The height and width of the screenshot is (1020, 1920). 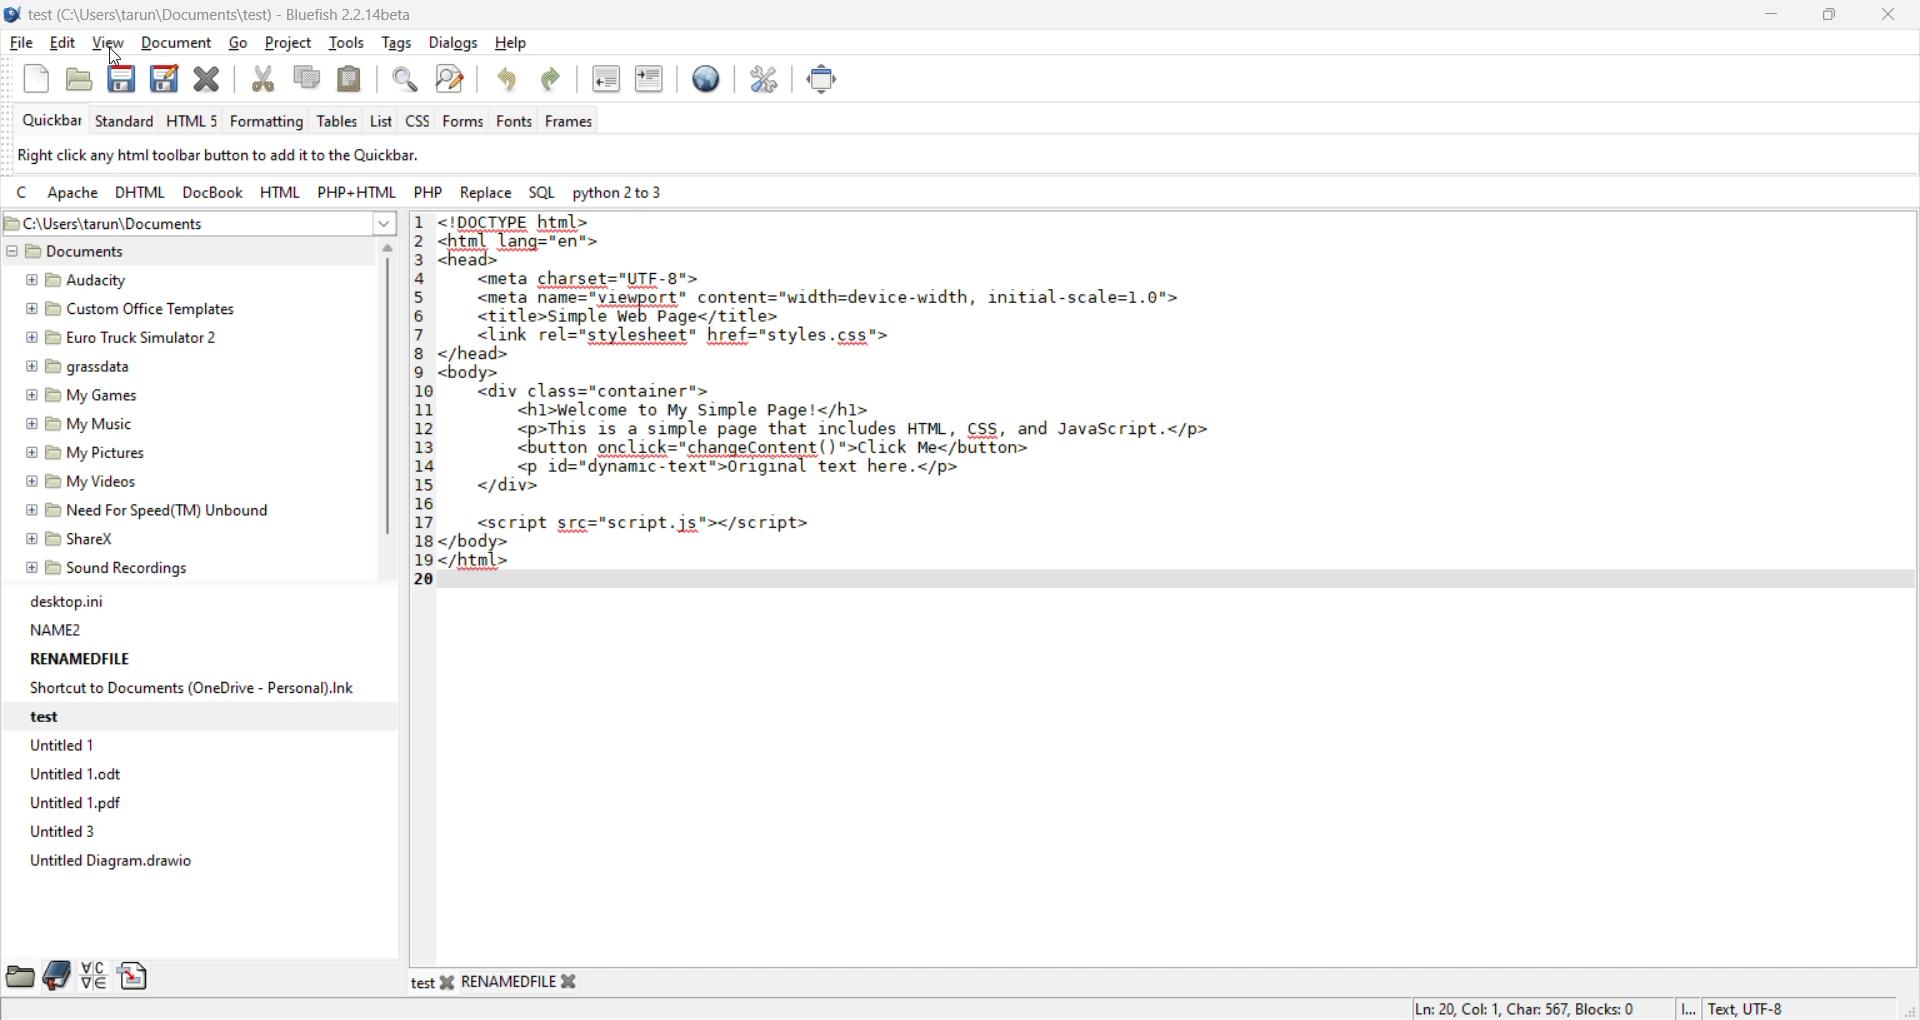 I want to click on go, so click(x=241, y=43).